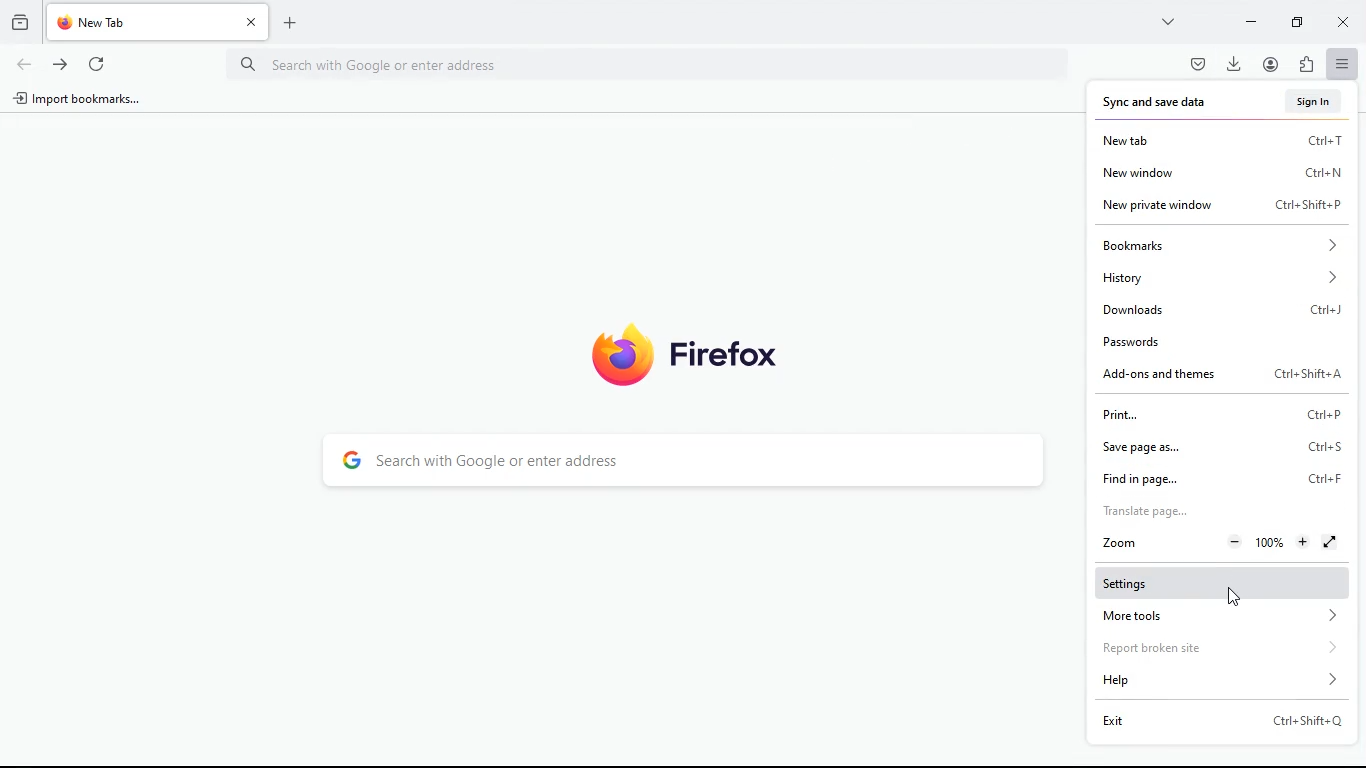 The image size is (1366, 768). Describe the element at coordinates (1207, 650) in the screenshot. I see `report broken site` at that location.